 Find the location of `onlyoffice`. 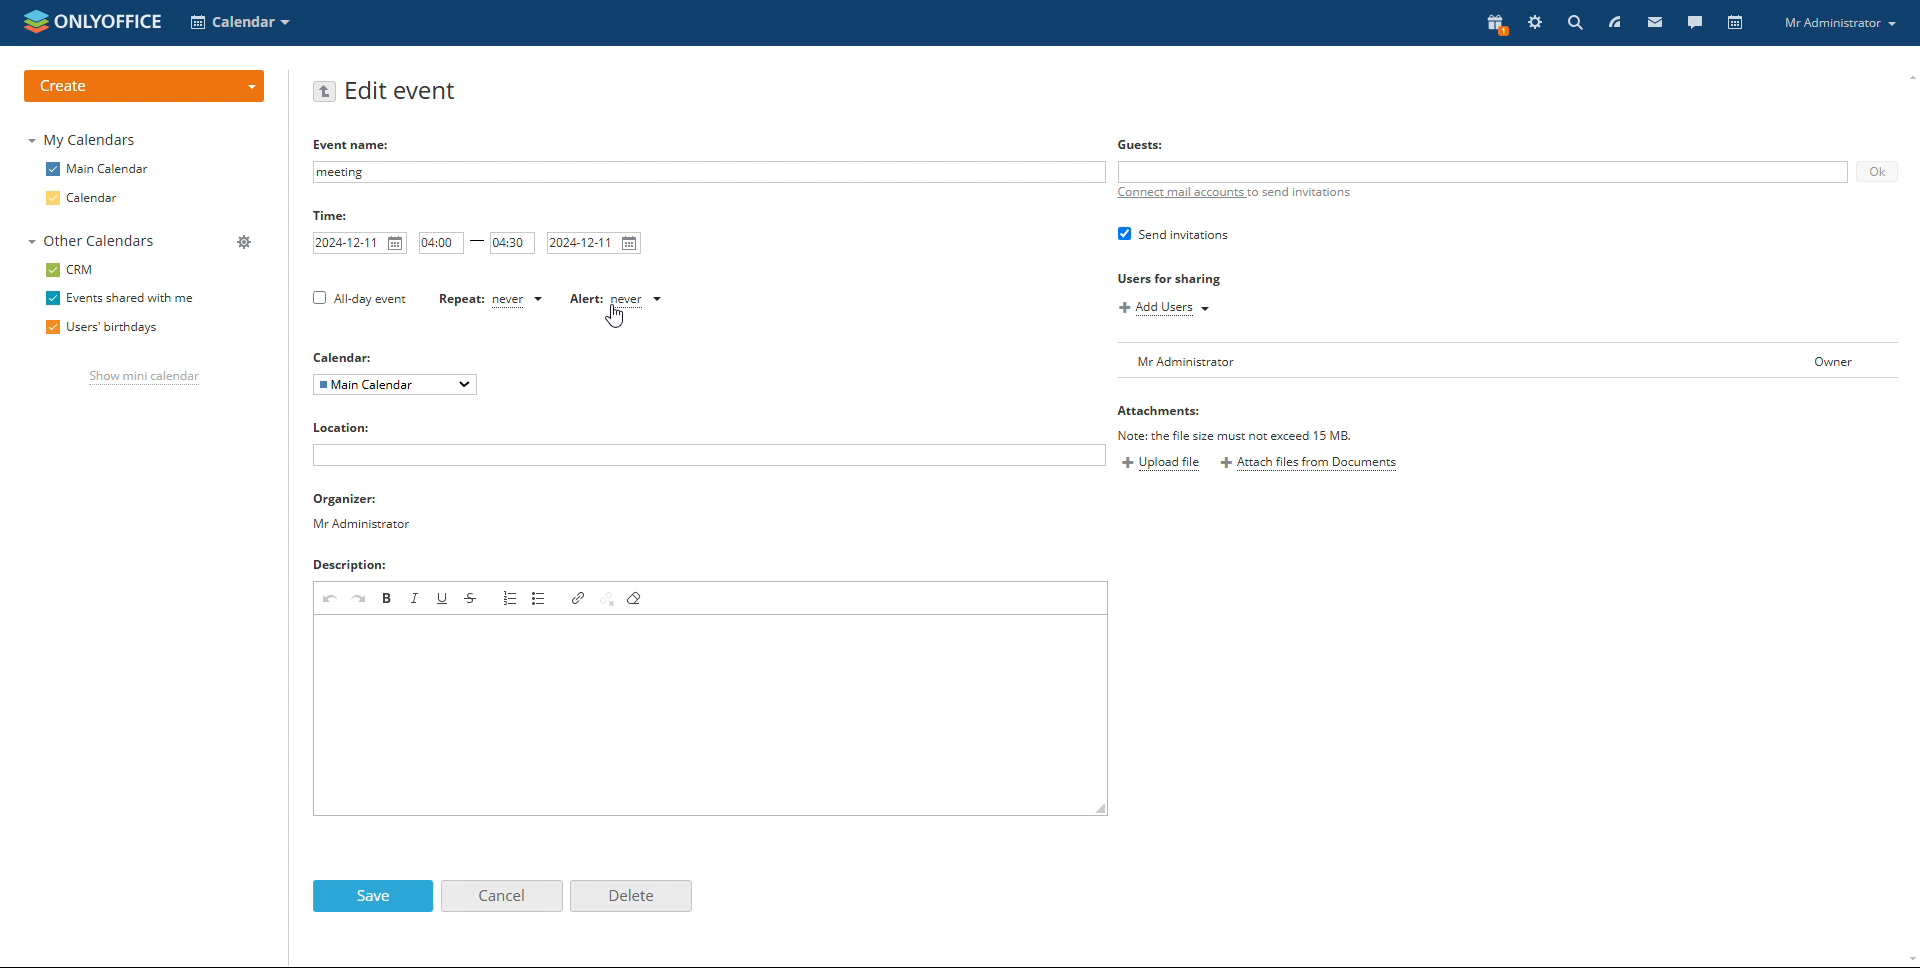

onlyoffice is located at coordinates (105, 20).